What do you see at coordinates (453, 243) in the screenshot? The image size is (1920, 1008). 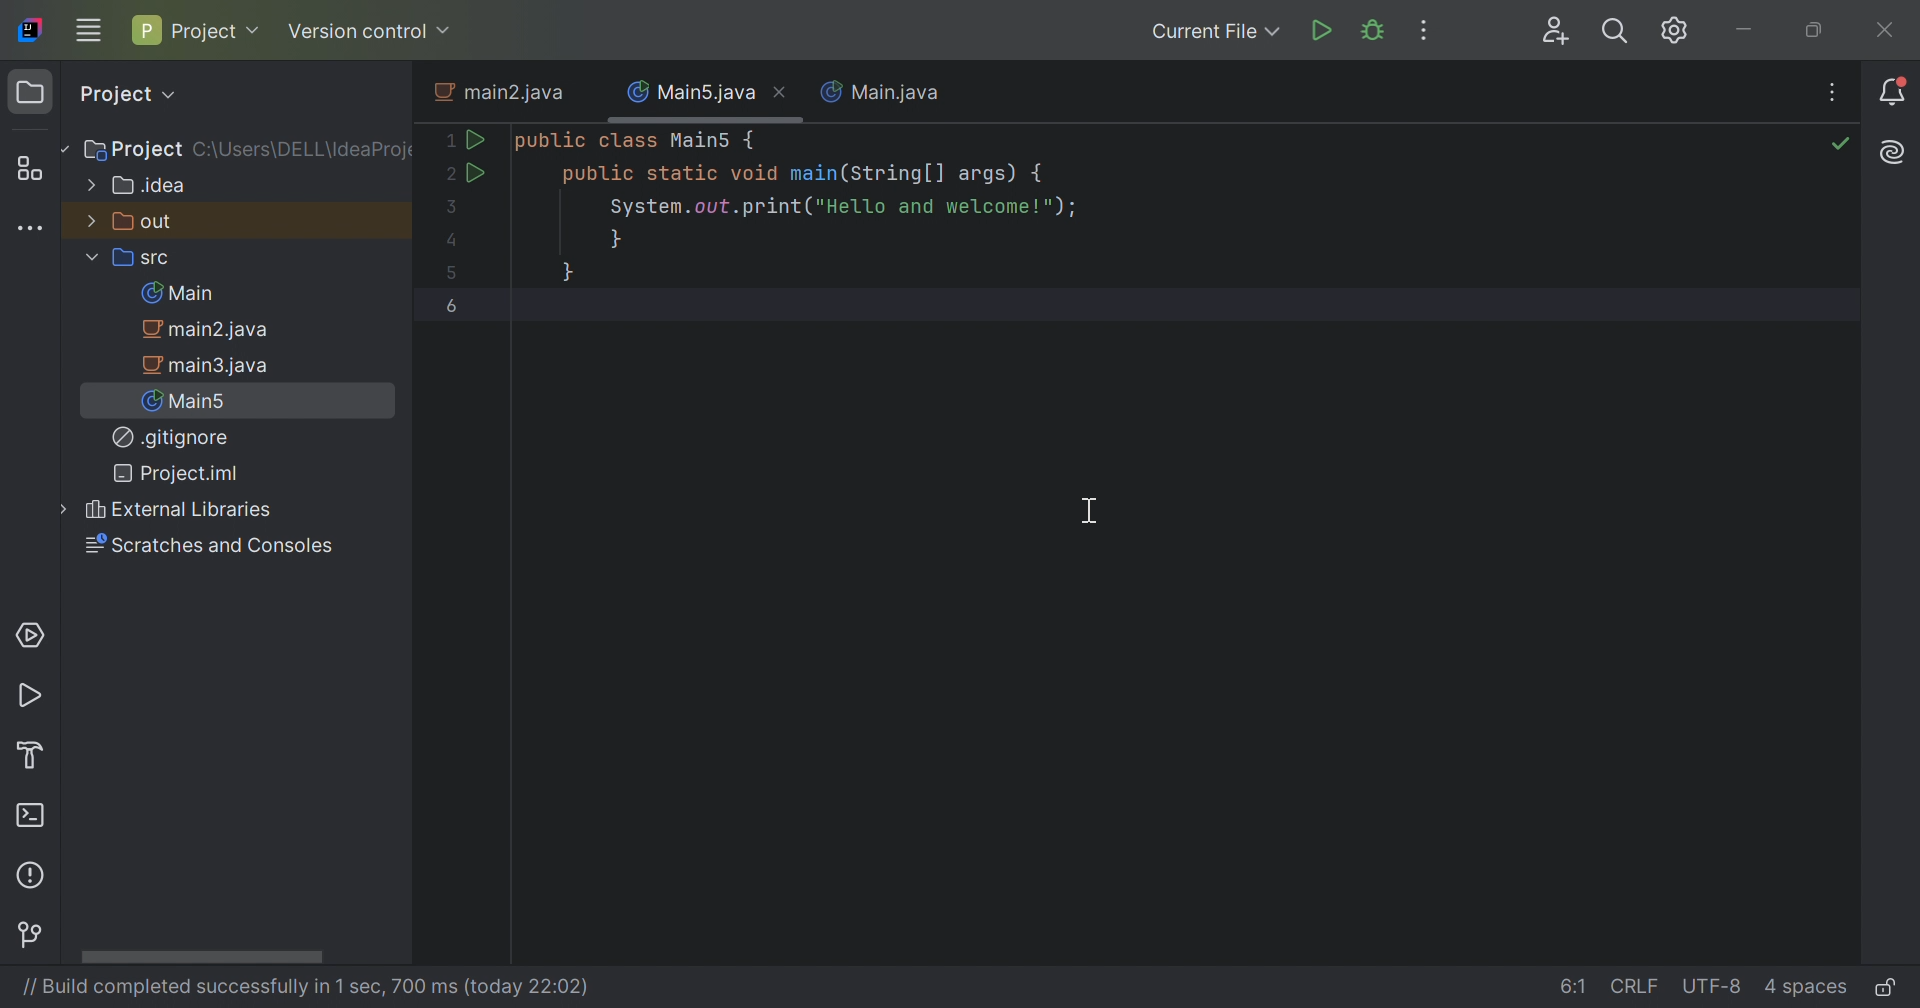 I see `4` at bounding box center [453, 243].